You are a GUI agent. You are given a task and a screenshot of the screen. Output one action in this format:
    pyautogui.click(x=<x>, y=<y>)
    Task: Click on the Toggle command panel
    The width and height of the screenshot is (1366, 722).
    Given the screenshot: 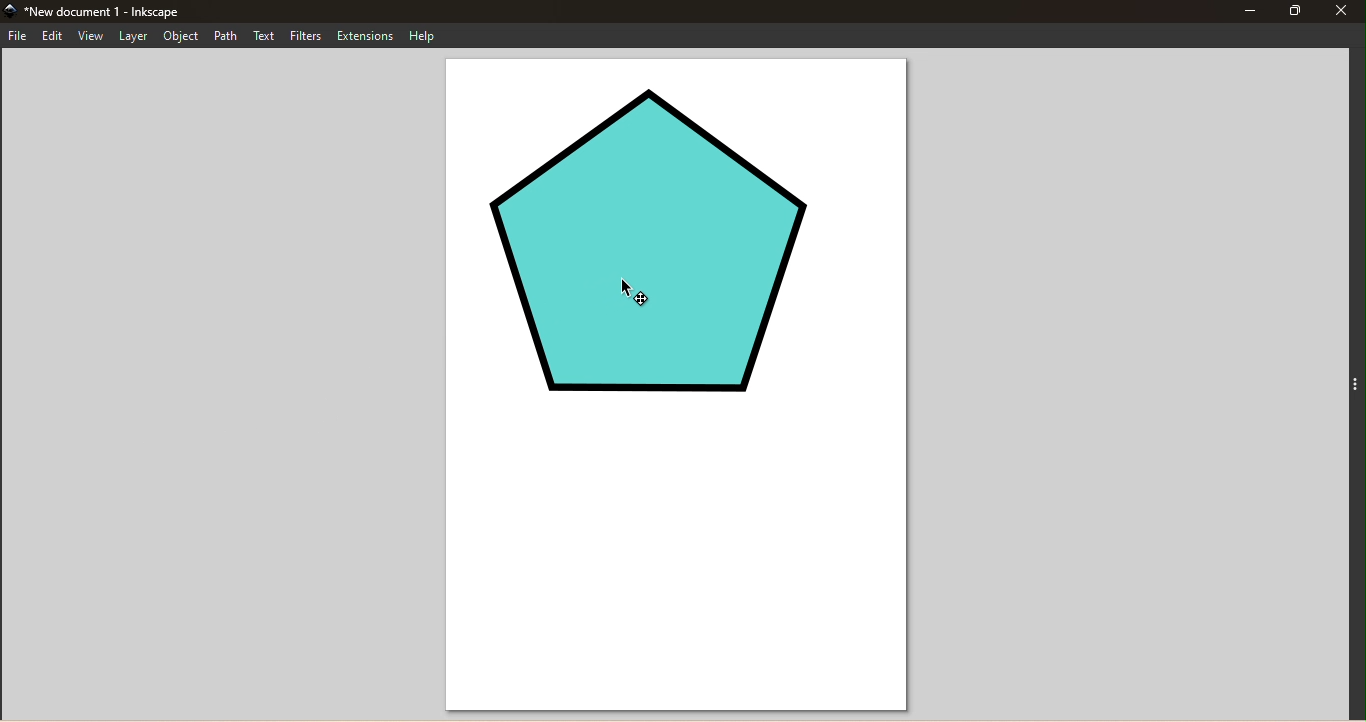 What is the action you would take?
    pyautogui.click(x=1353, y=382)
    